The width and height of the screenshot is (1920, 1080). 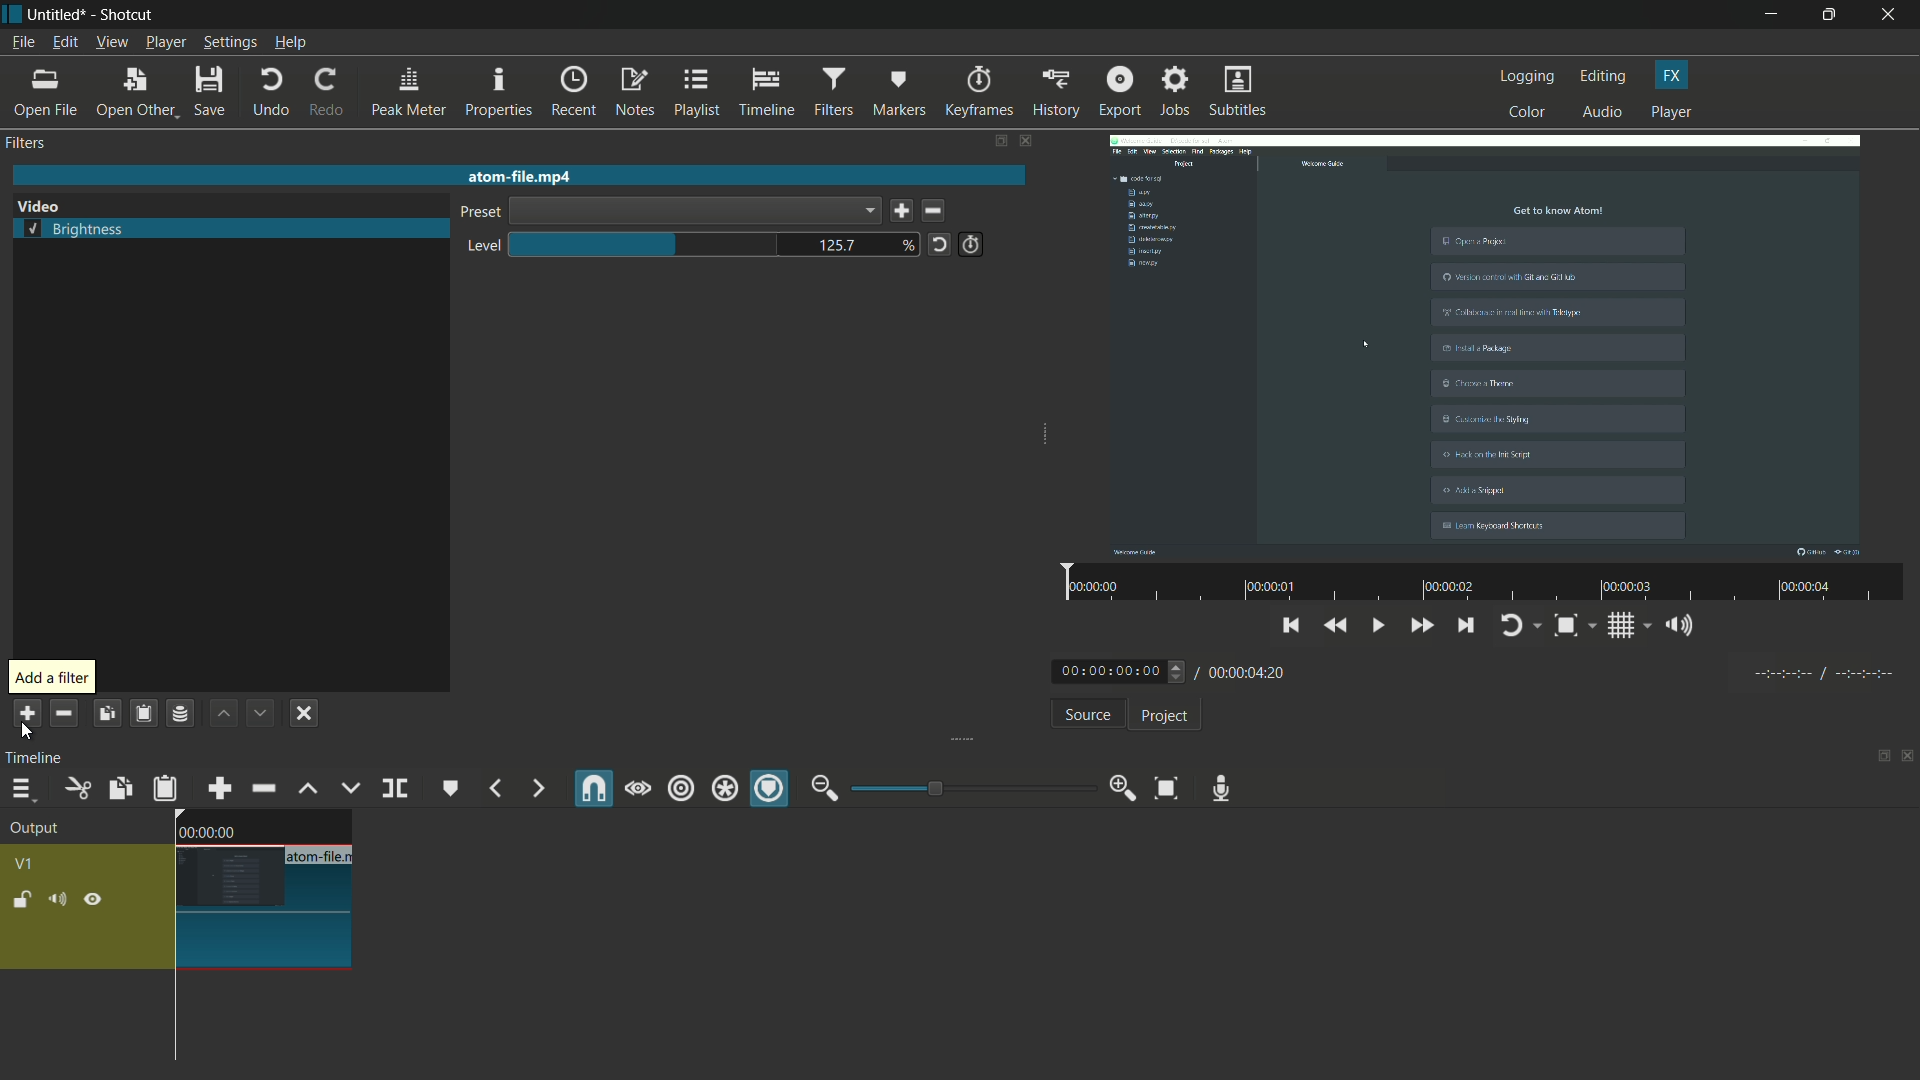 I want to click on save a filter set, so click(x=179, y=715).